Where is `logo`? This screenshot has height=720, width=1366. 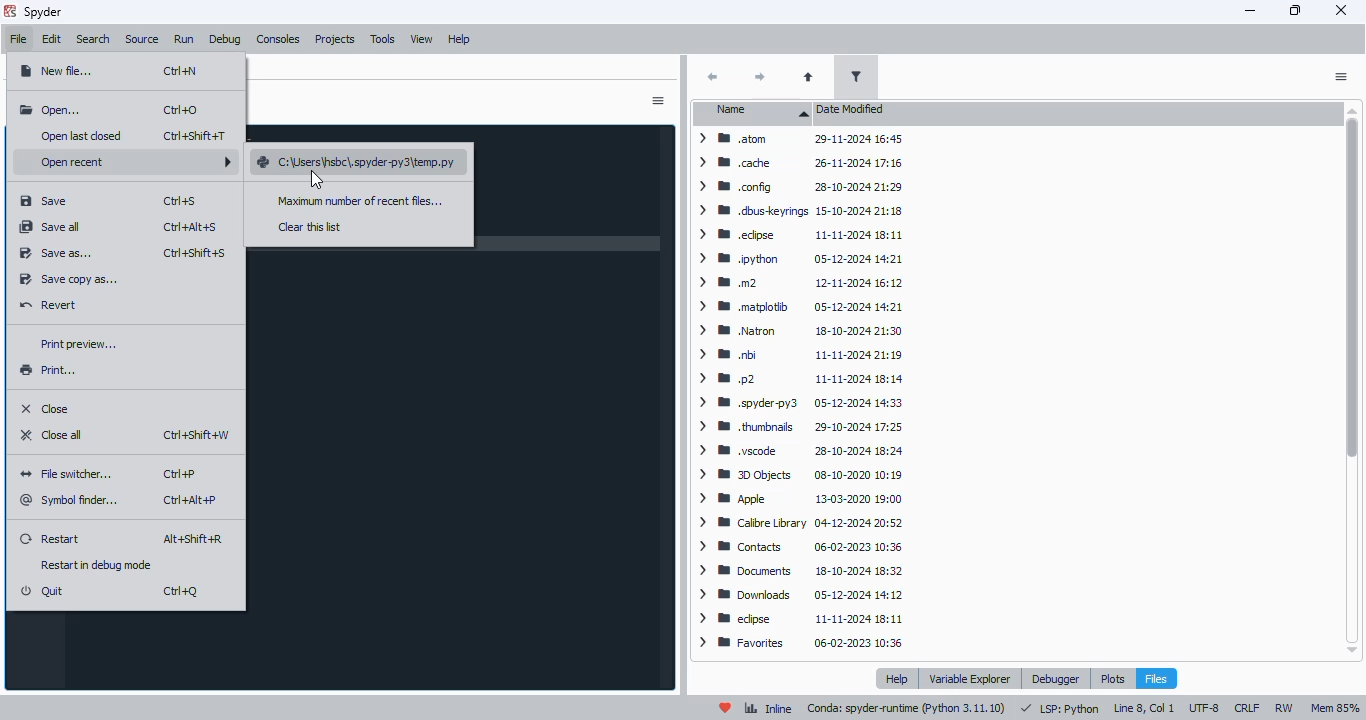
logo is located at coordinates (9, 11).